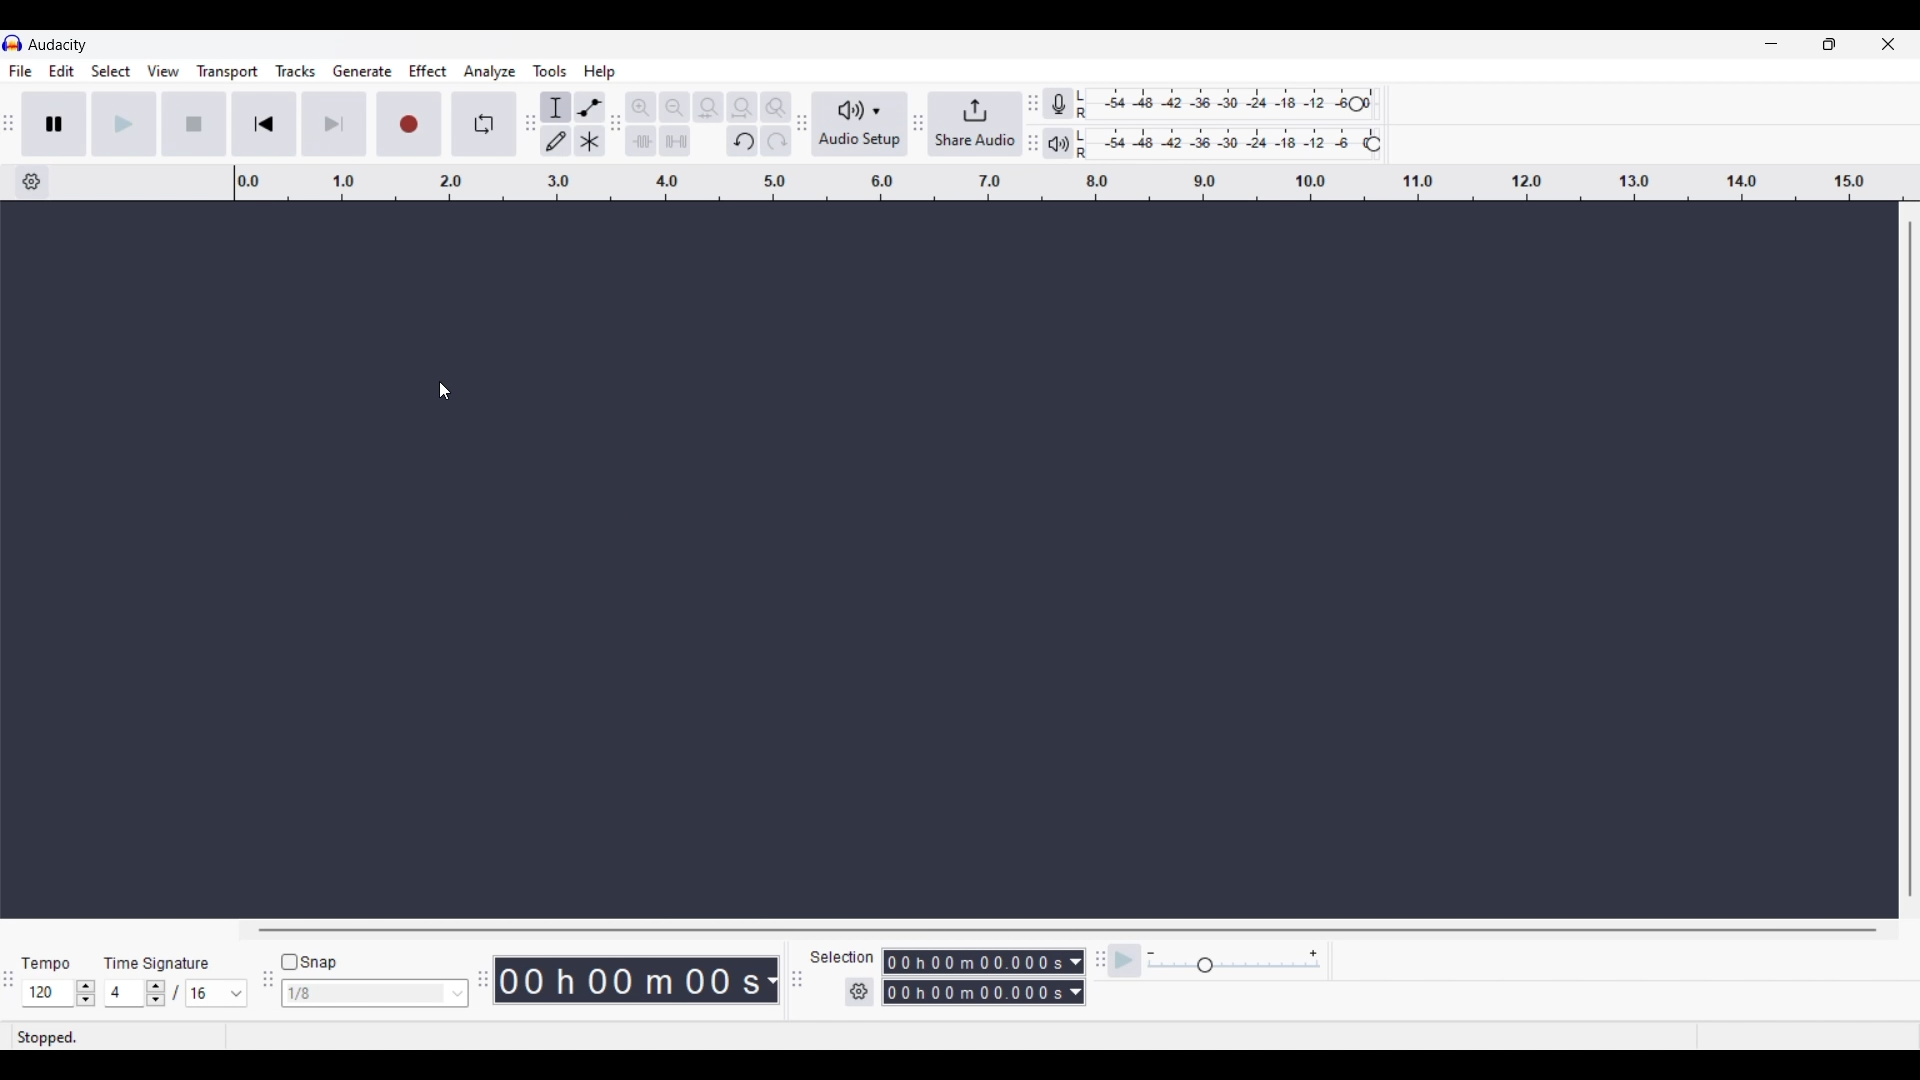  Describe the element at coordinates (228, 71) in the screenshot. I see `Transport menu` at that location.